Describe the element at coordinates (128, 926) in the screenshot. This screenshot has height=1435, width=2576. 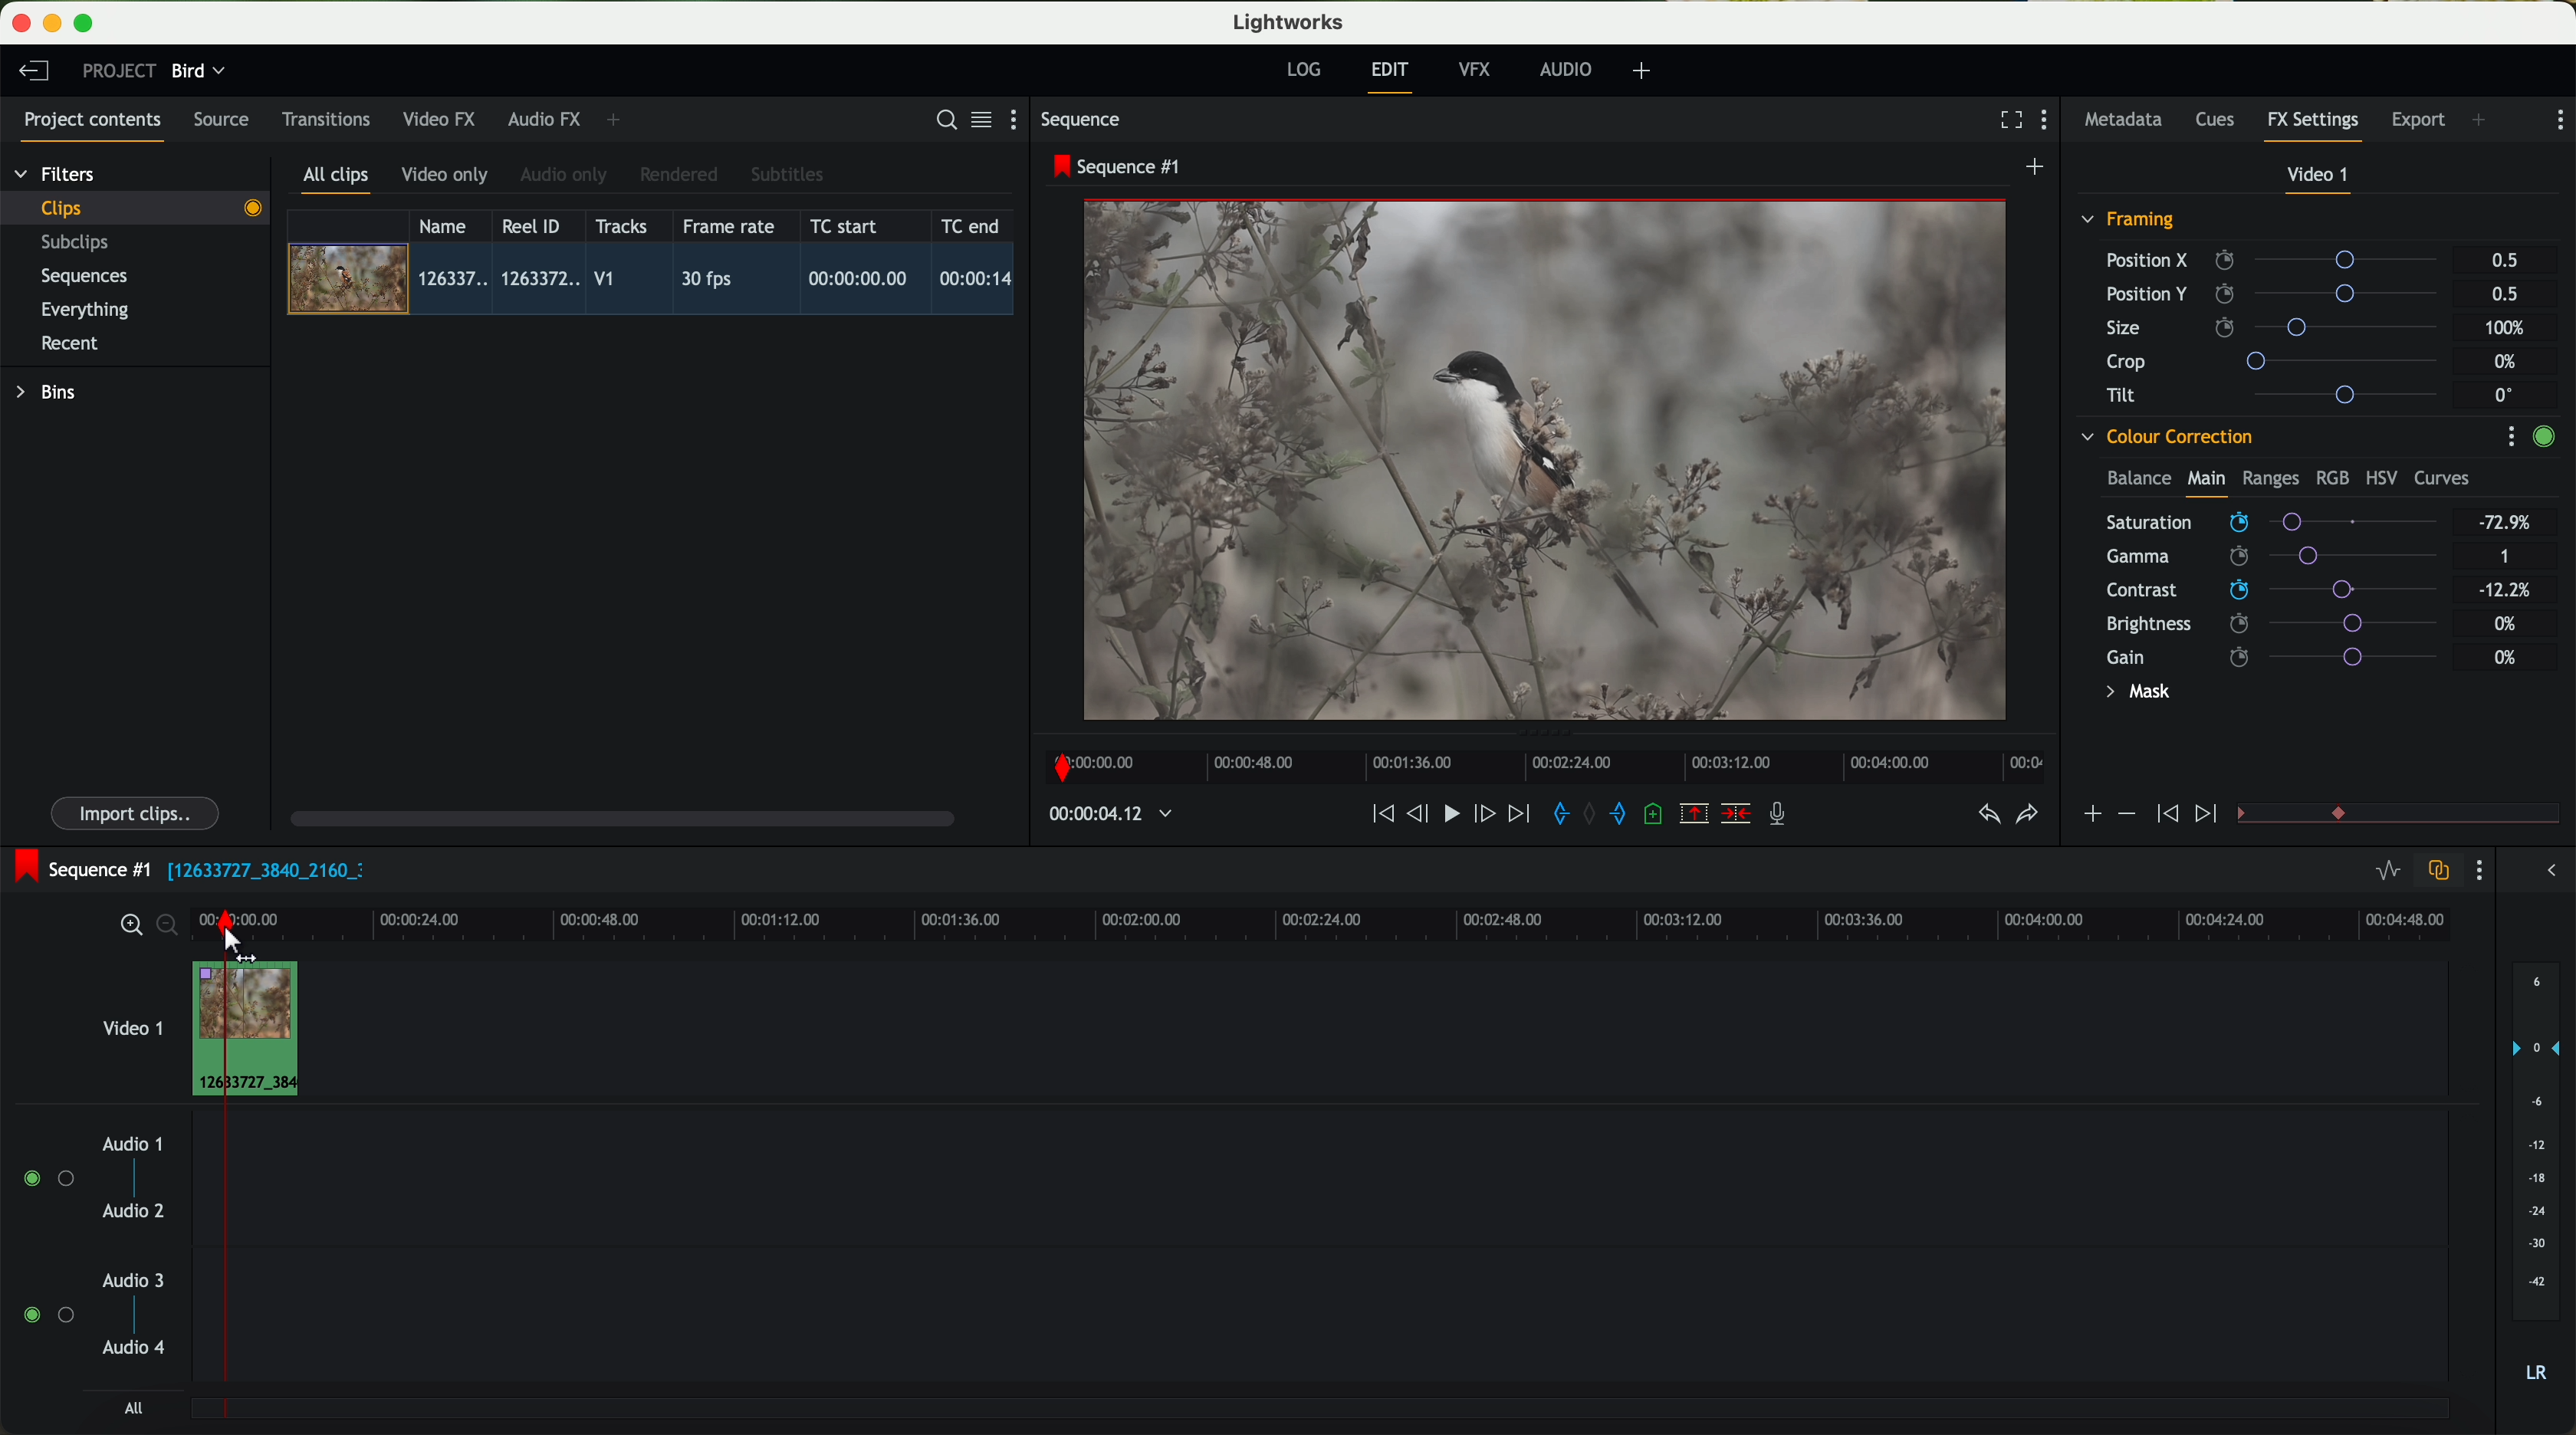
I see `zoom in` at that location.